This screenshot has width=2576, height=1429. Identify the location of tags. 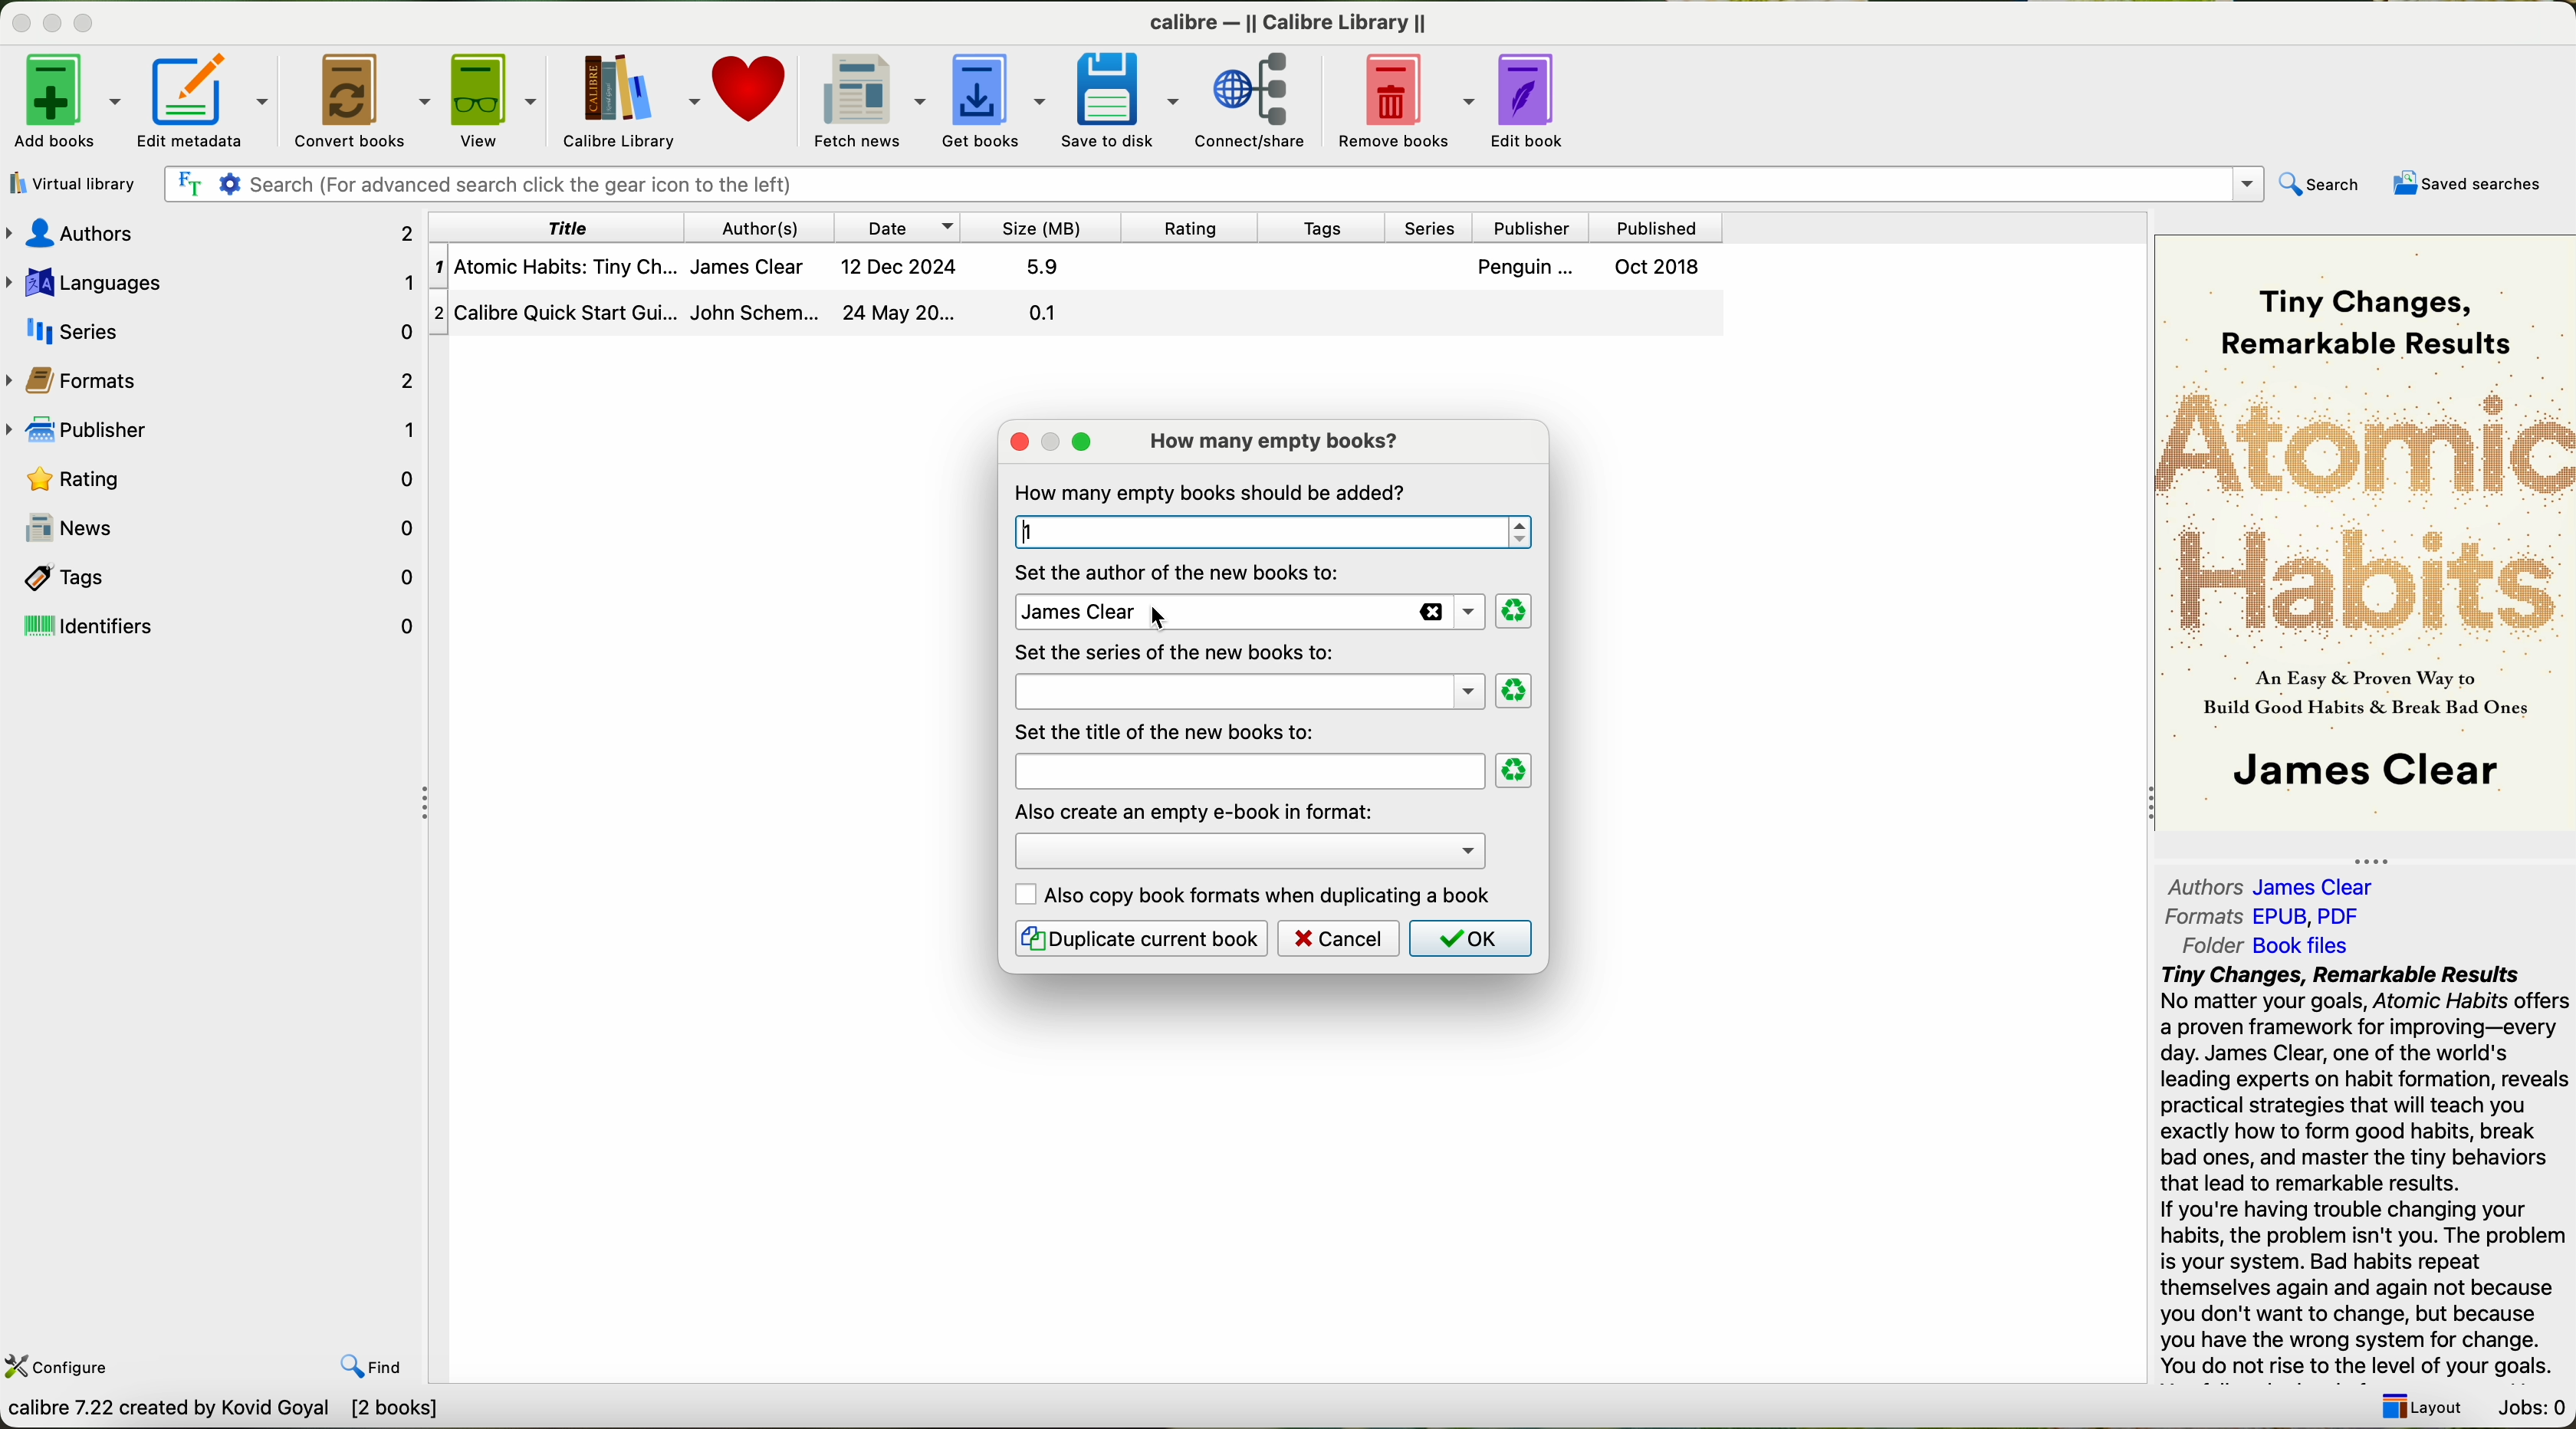
(1331, 226).